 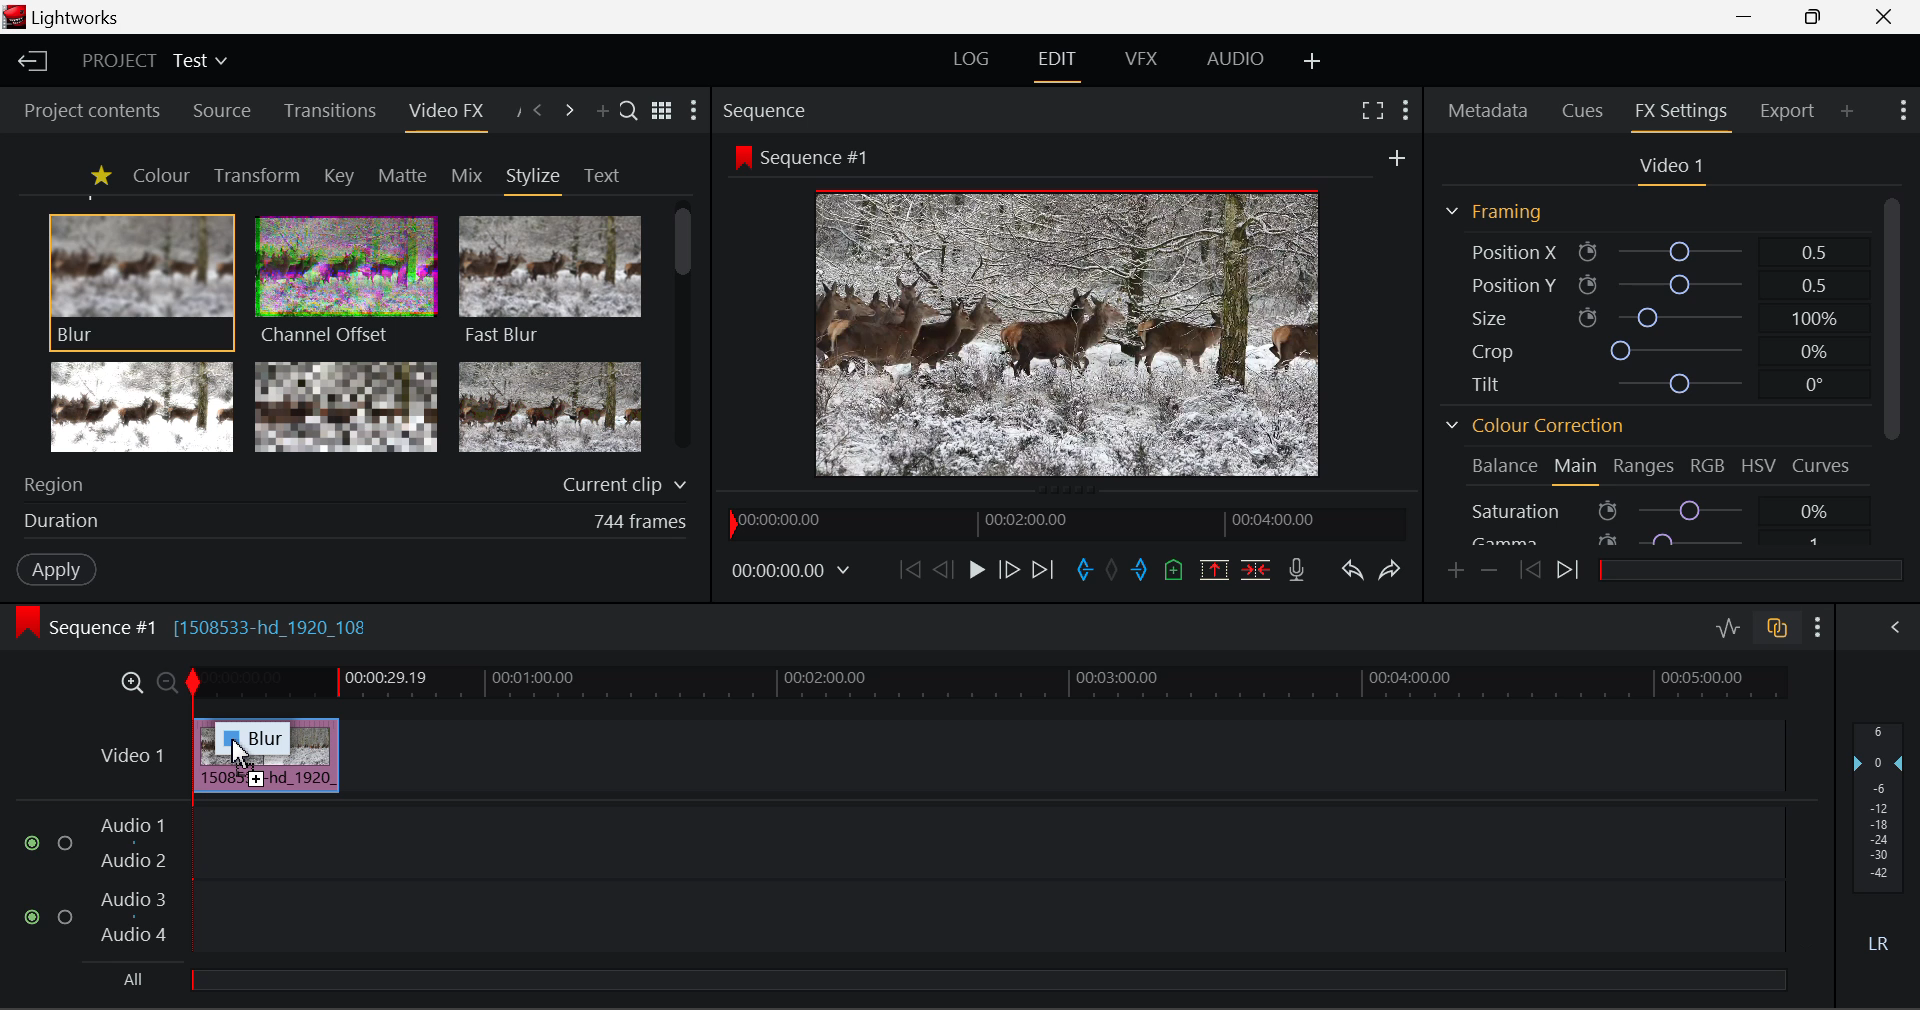 I want to click on Sequence #1 Edit Timeline, so click(x=199, y=625).